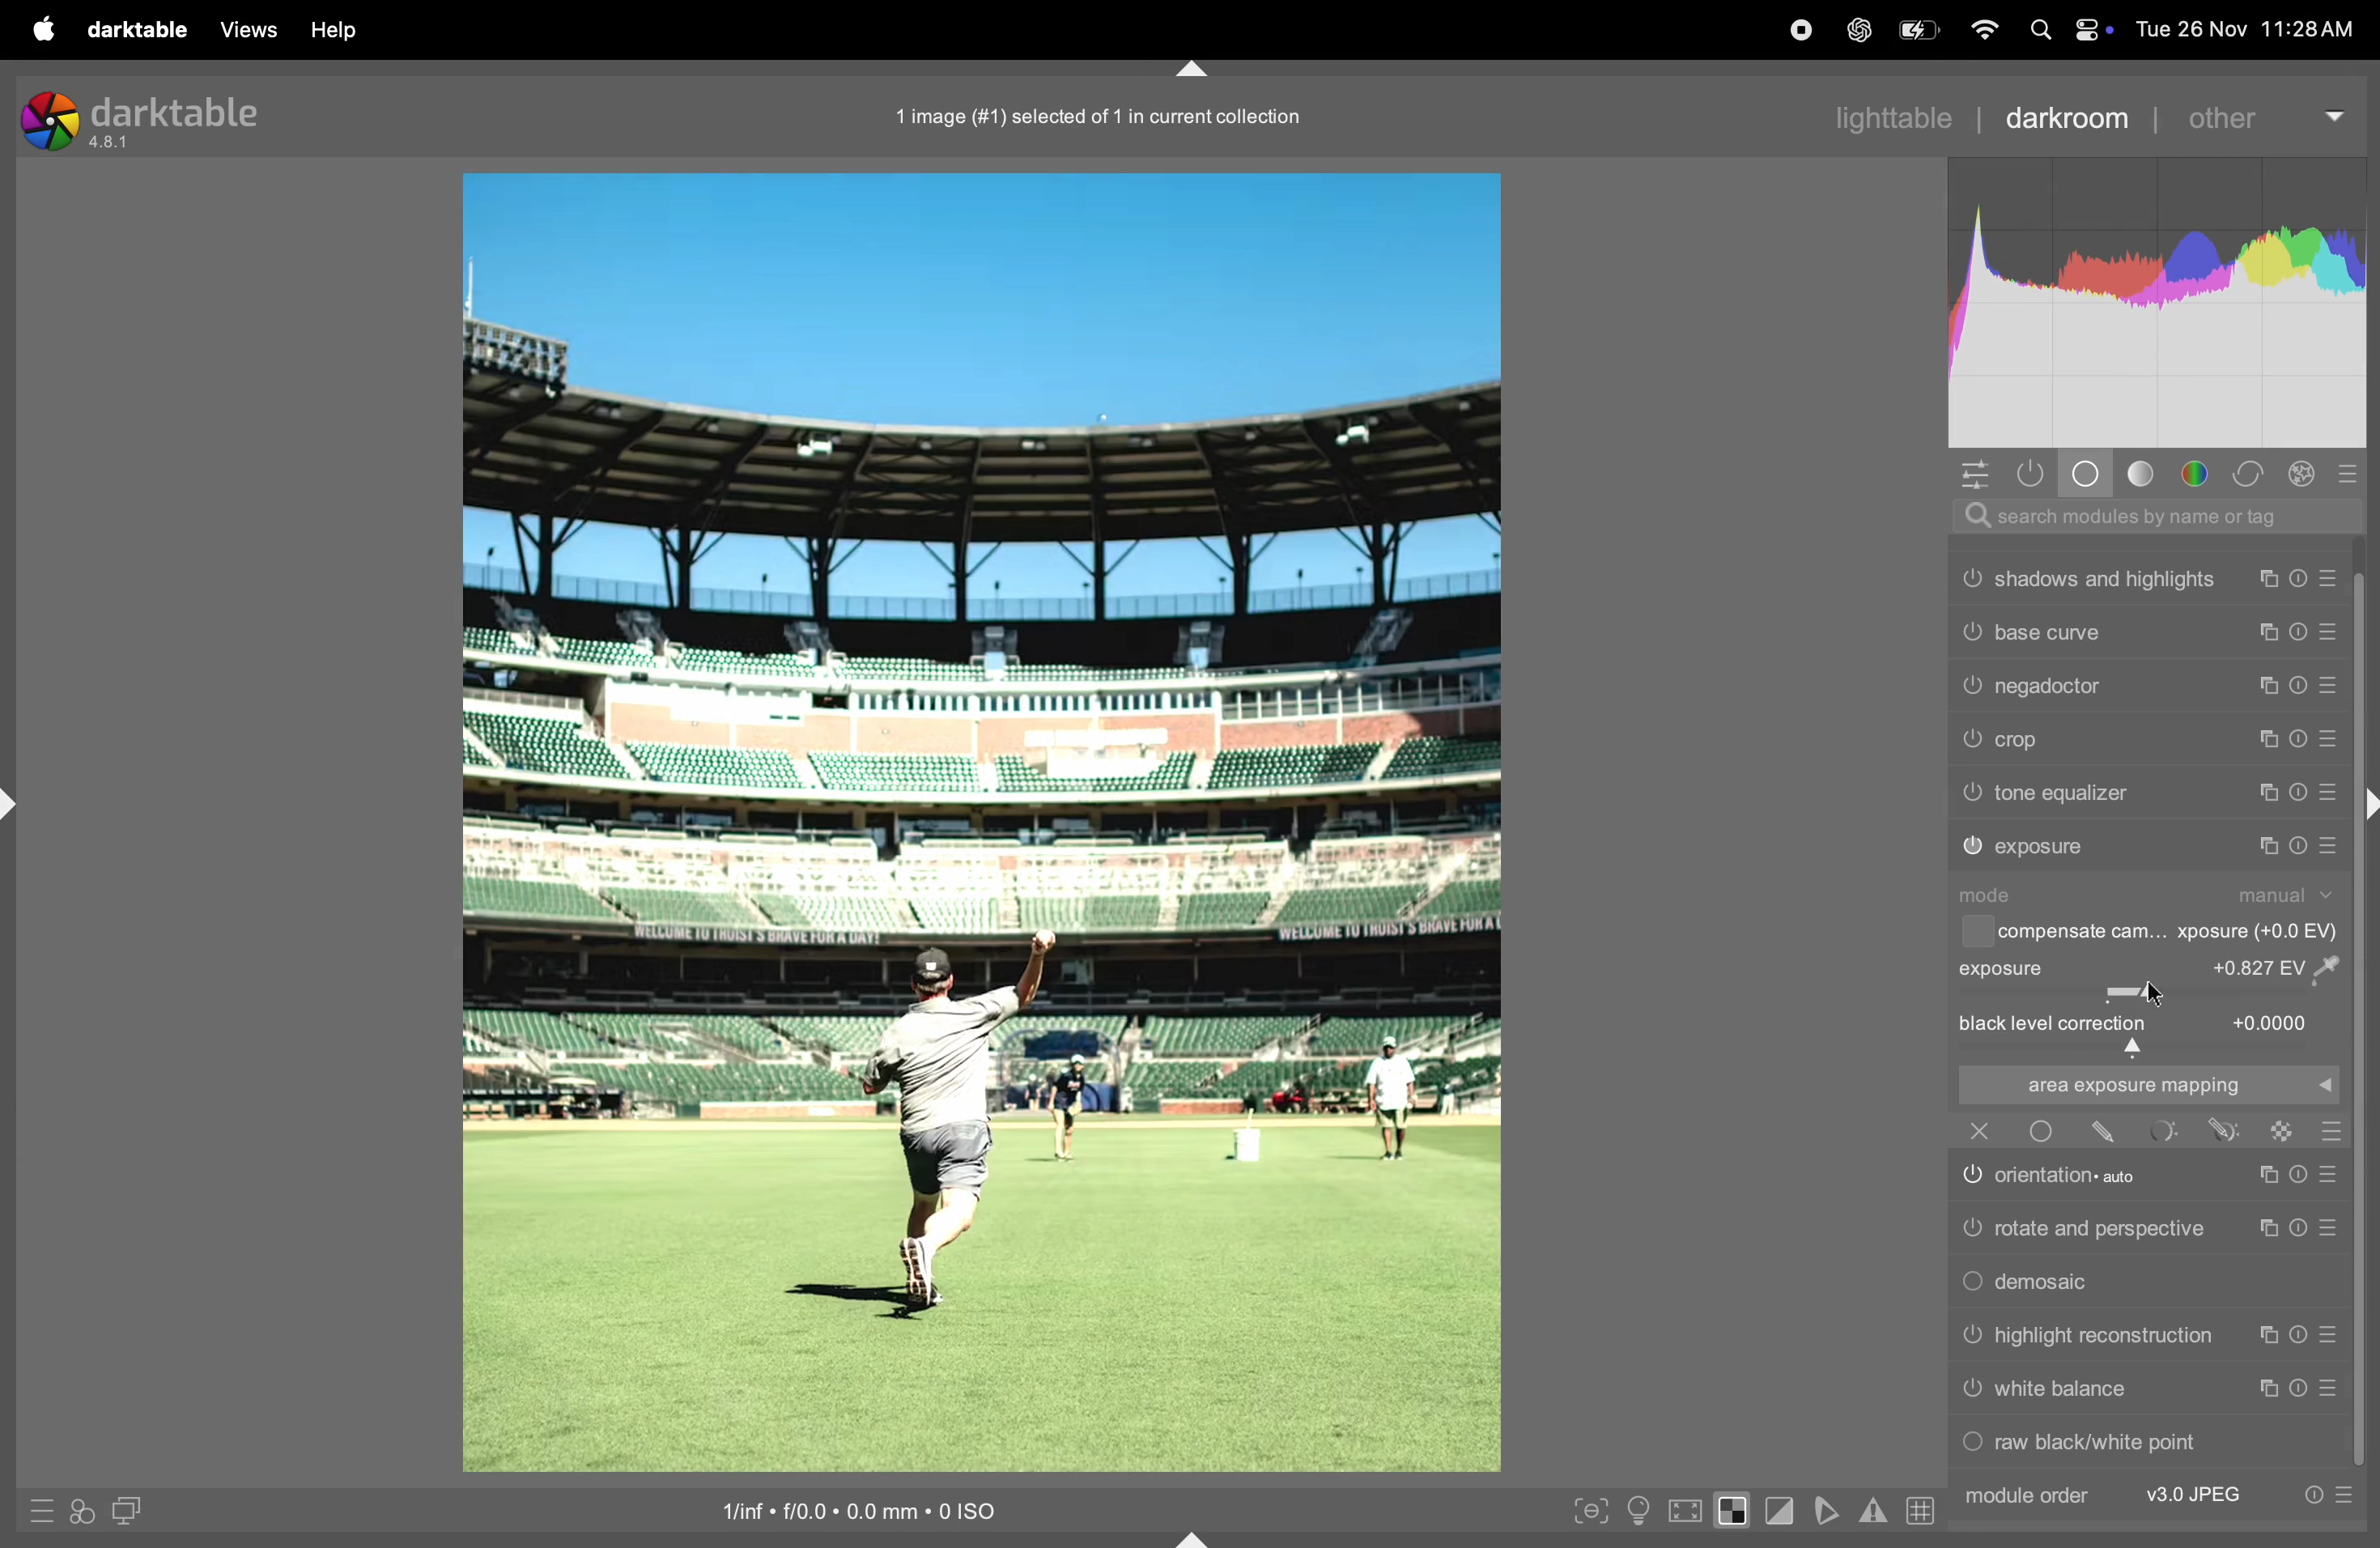 The image size is (2380, 1548). I want to click on Checkbox , so click(1974, 932).